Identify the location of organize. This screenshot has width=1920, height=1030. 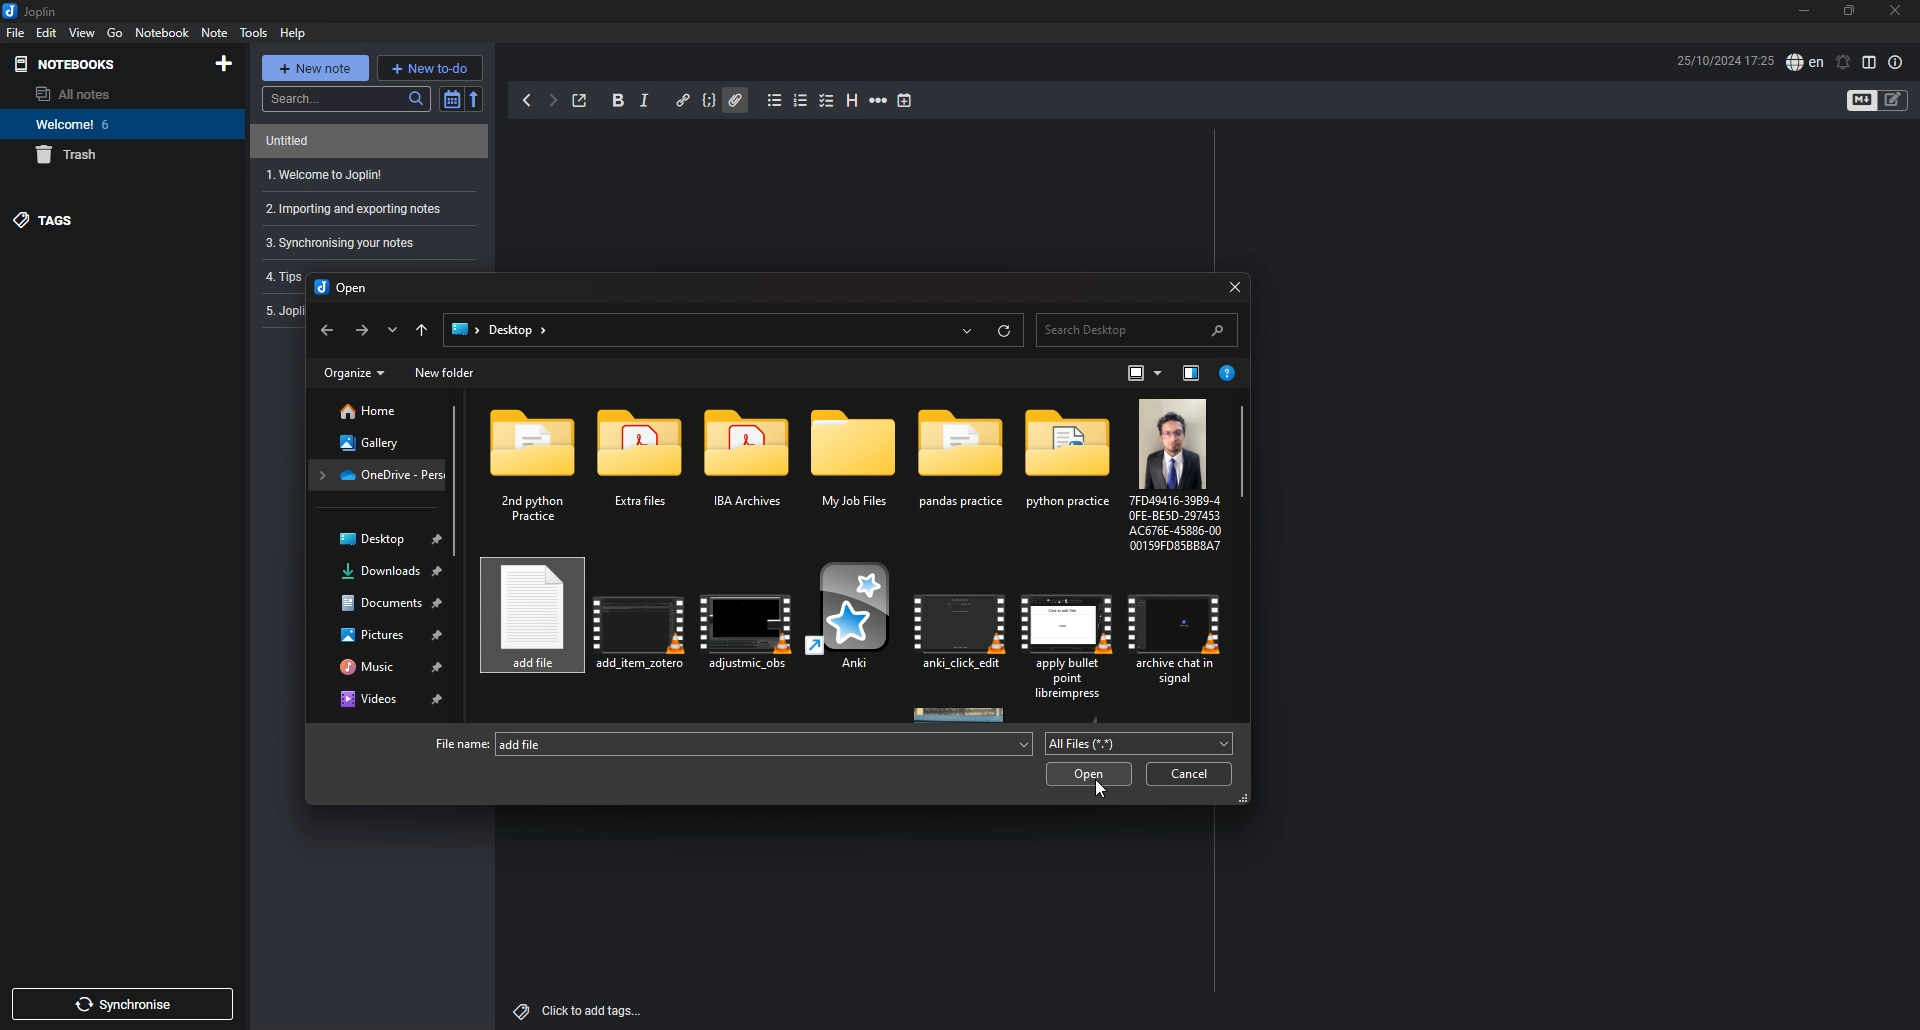
(354, 373).